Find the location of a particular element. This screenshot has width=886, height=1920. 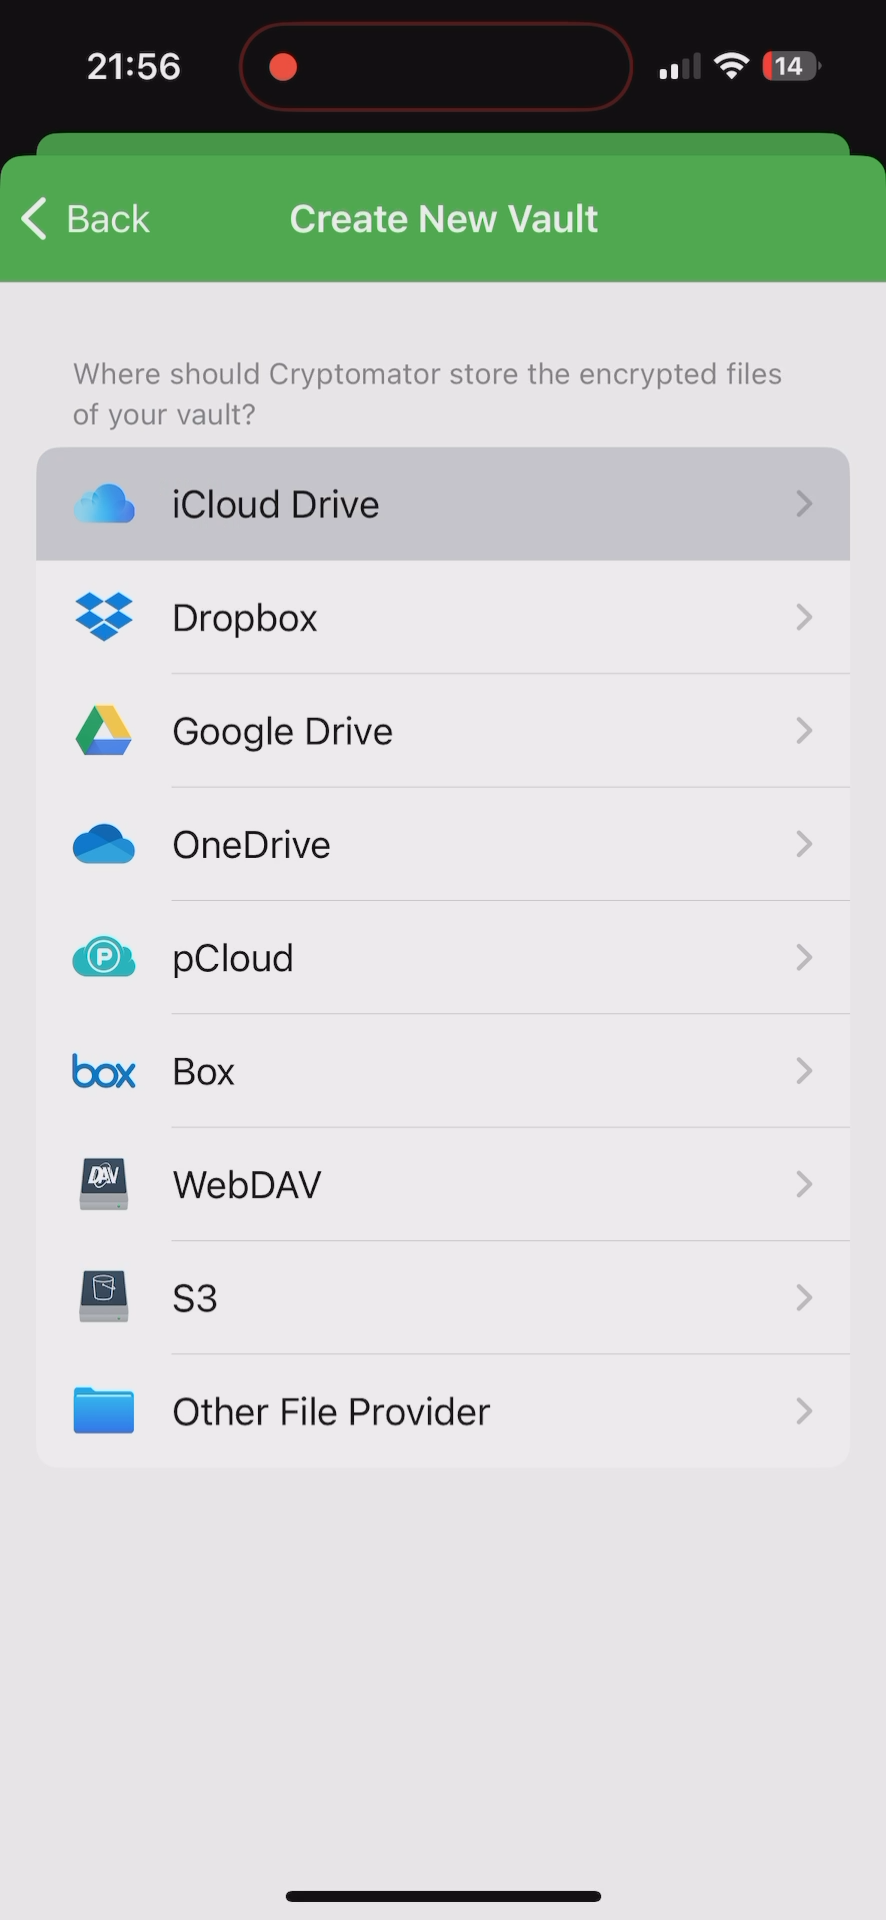

one drive is located at coordinates (445, 846).